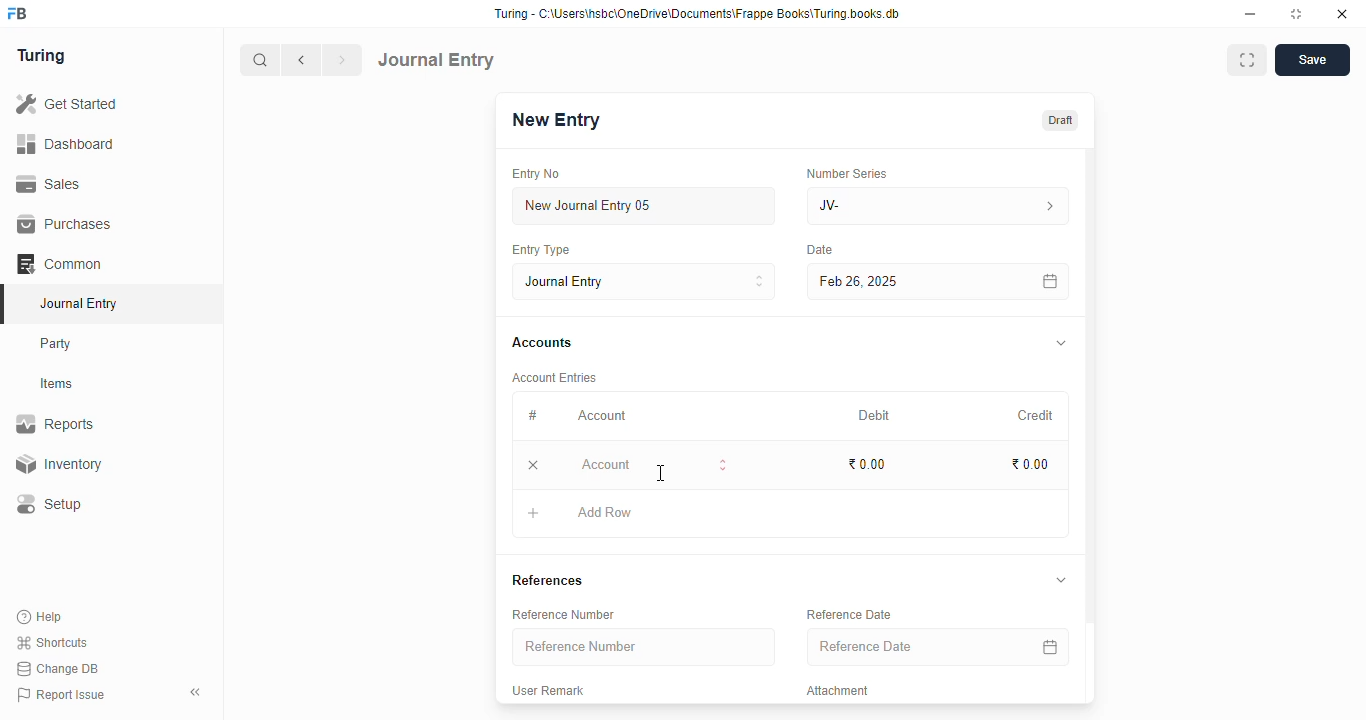 Image resolution: width=1366 pixels, height=720 pixels. Describe the element at coordinates (56, 424) in the screenshot. I see `reports` at that location.